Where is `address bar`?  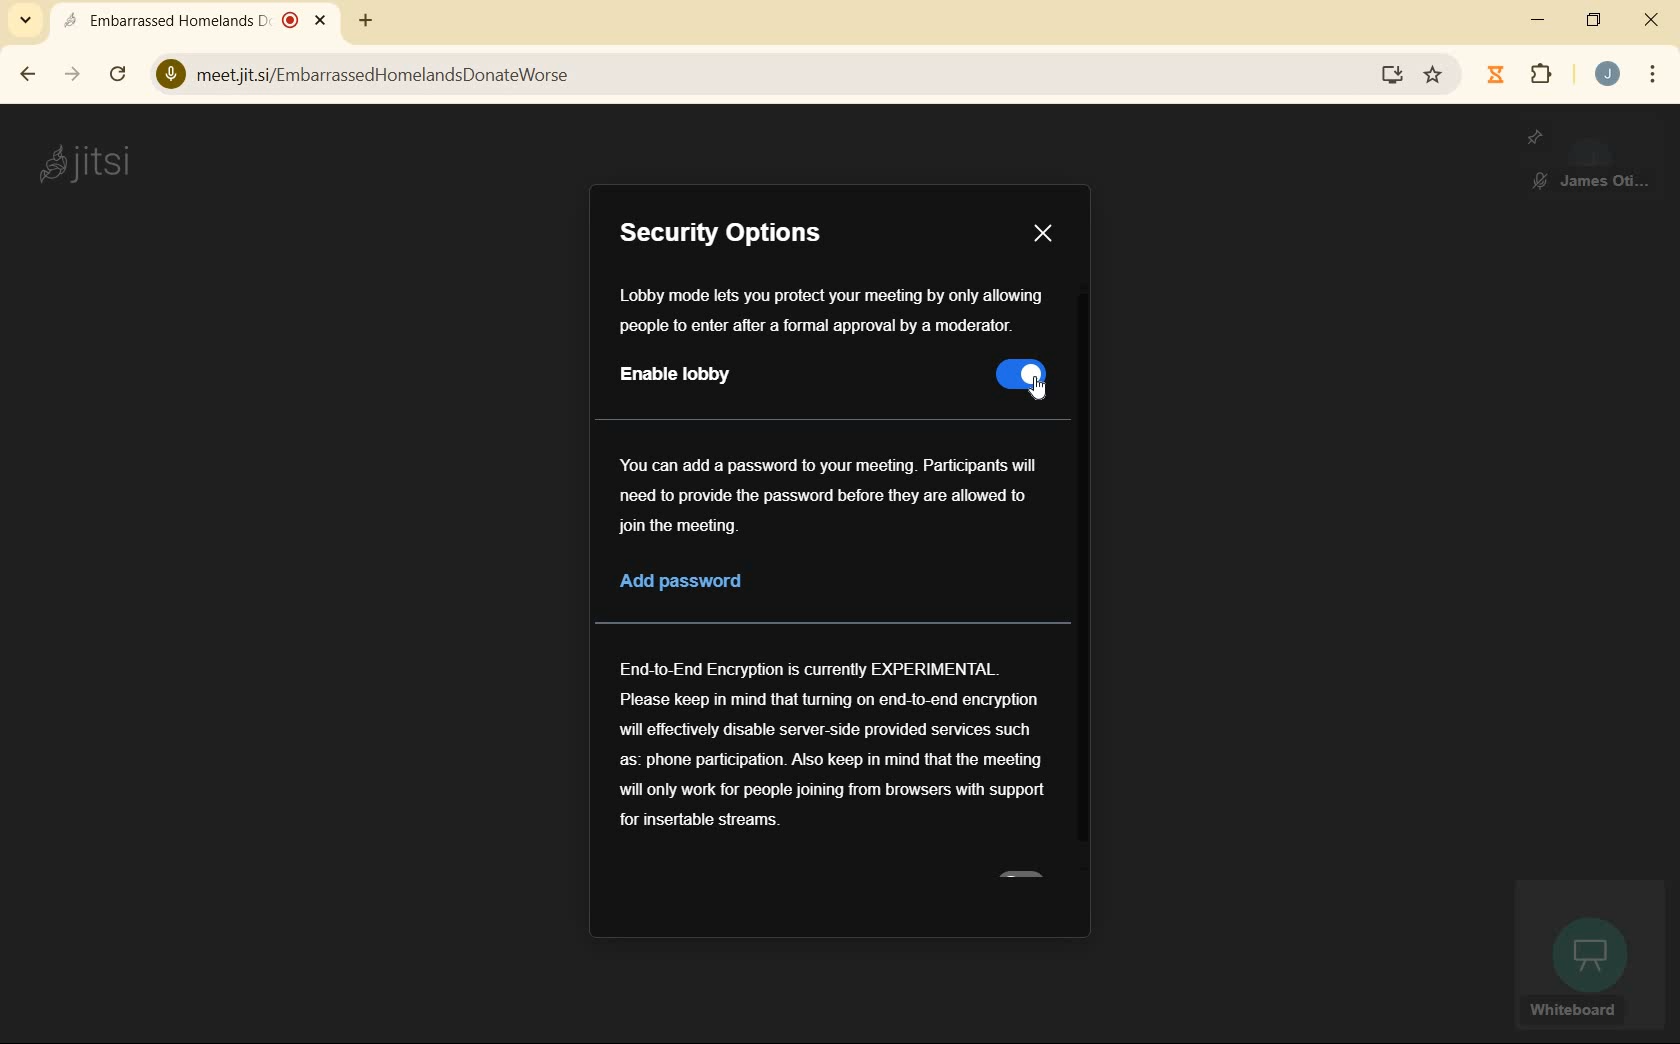 address bar is located at coordinates (775, 76).